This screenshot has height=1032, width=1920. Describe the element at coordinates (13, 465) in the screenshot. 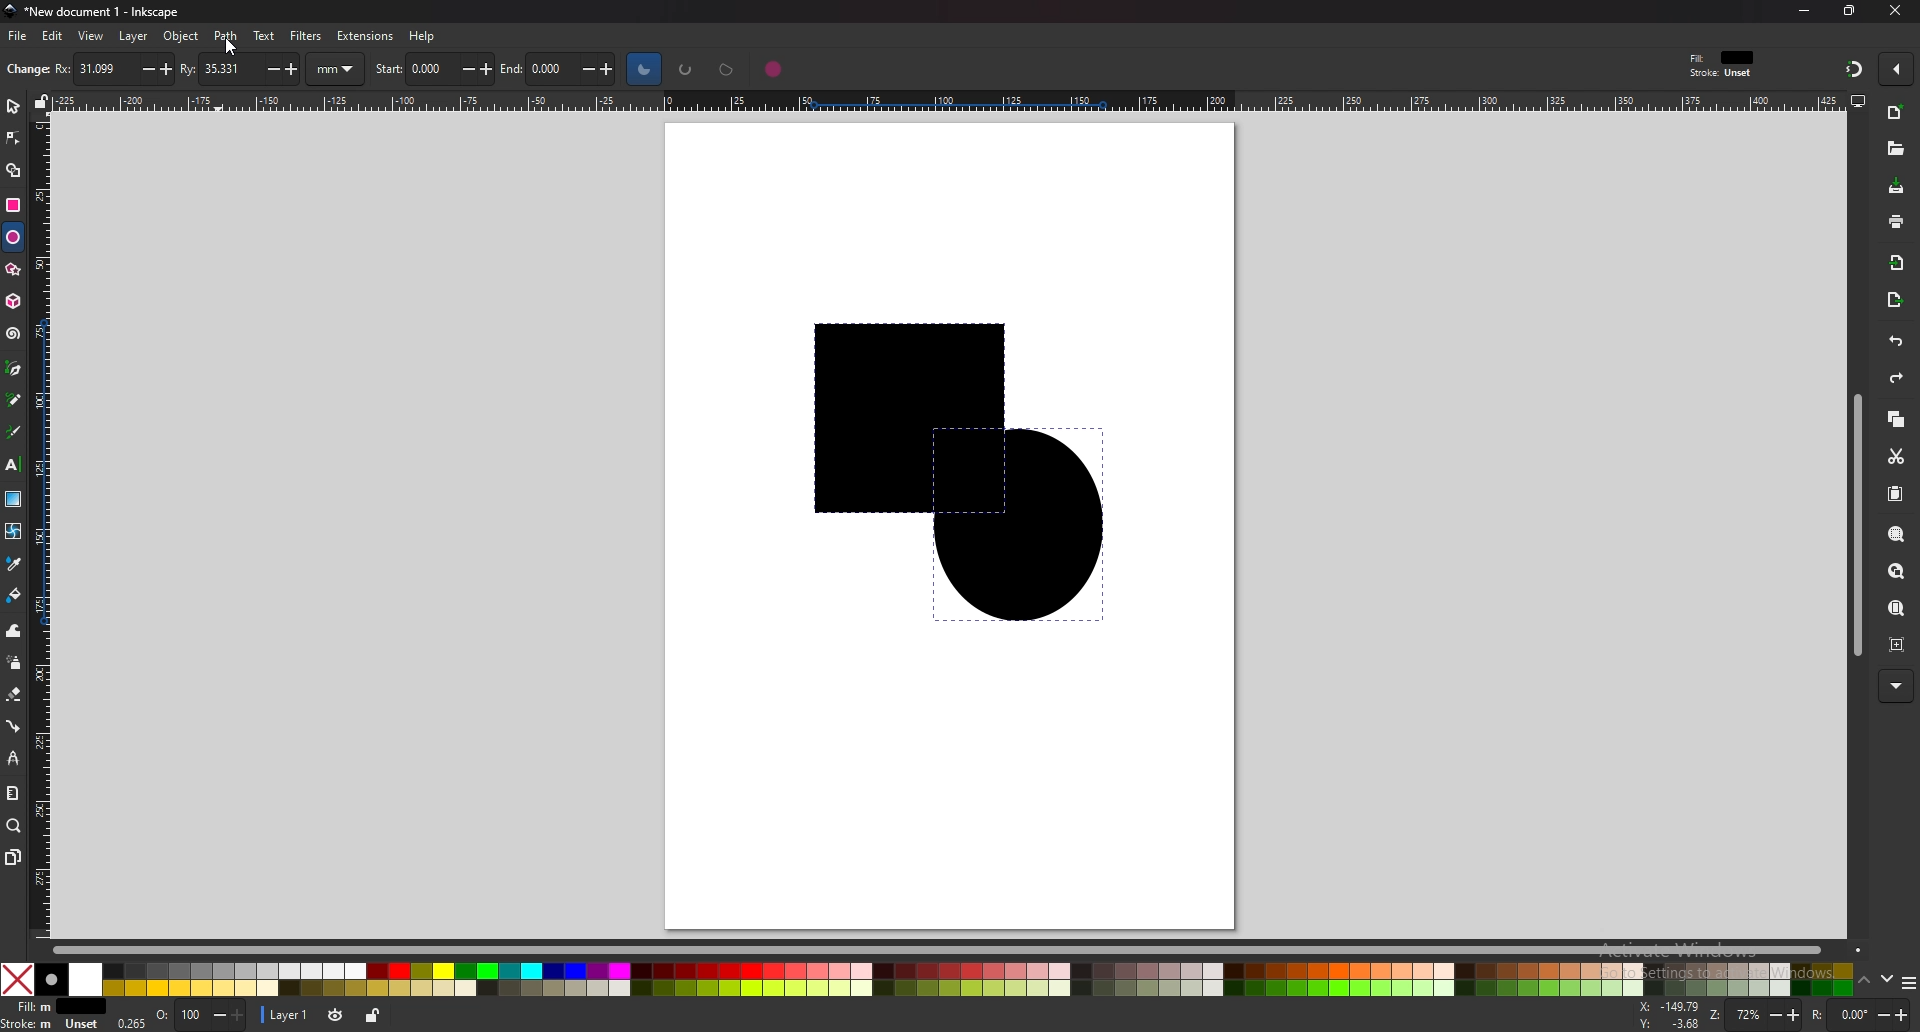

I see `text` at that location.